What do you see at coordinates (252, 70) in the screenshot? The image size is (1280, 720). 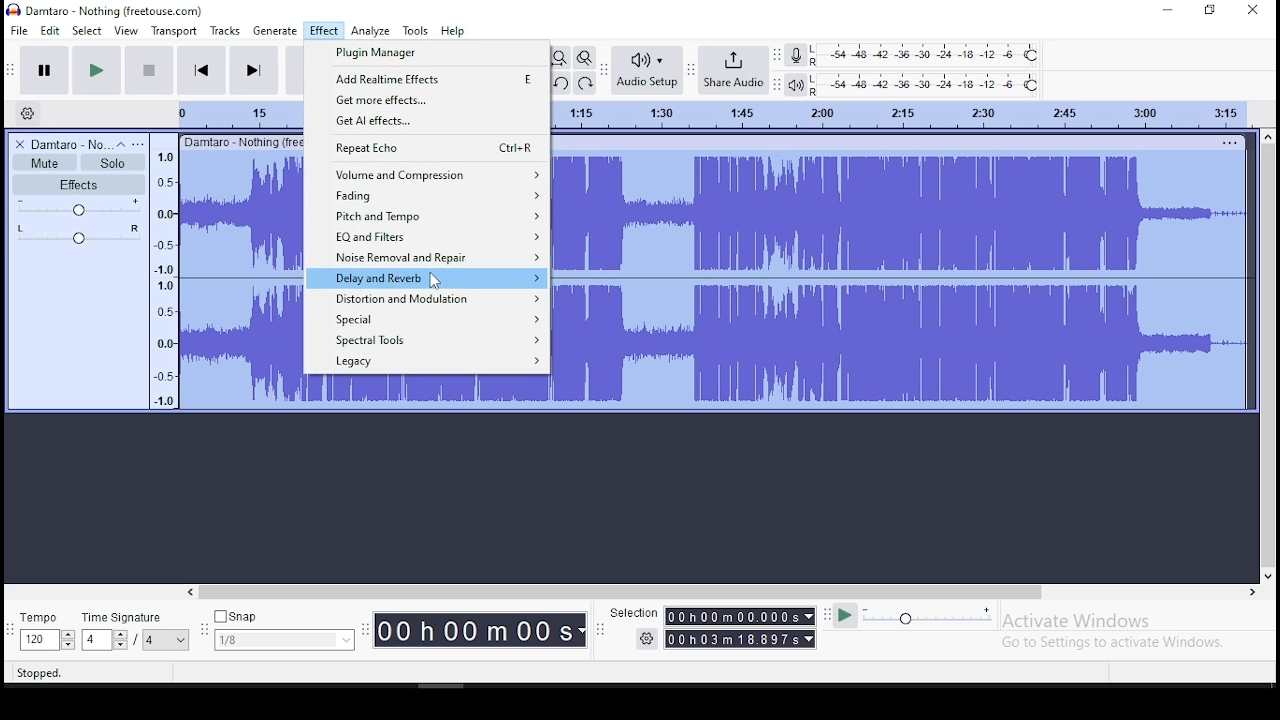 I see `skip to end` at bounding box center [252, 70].